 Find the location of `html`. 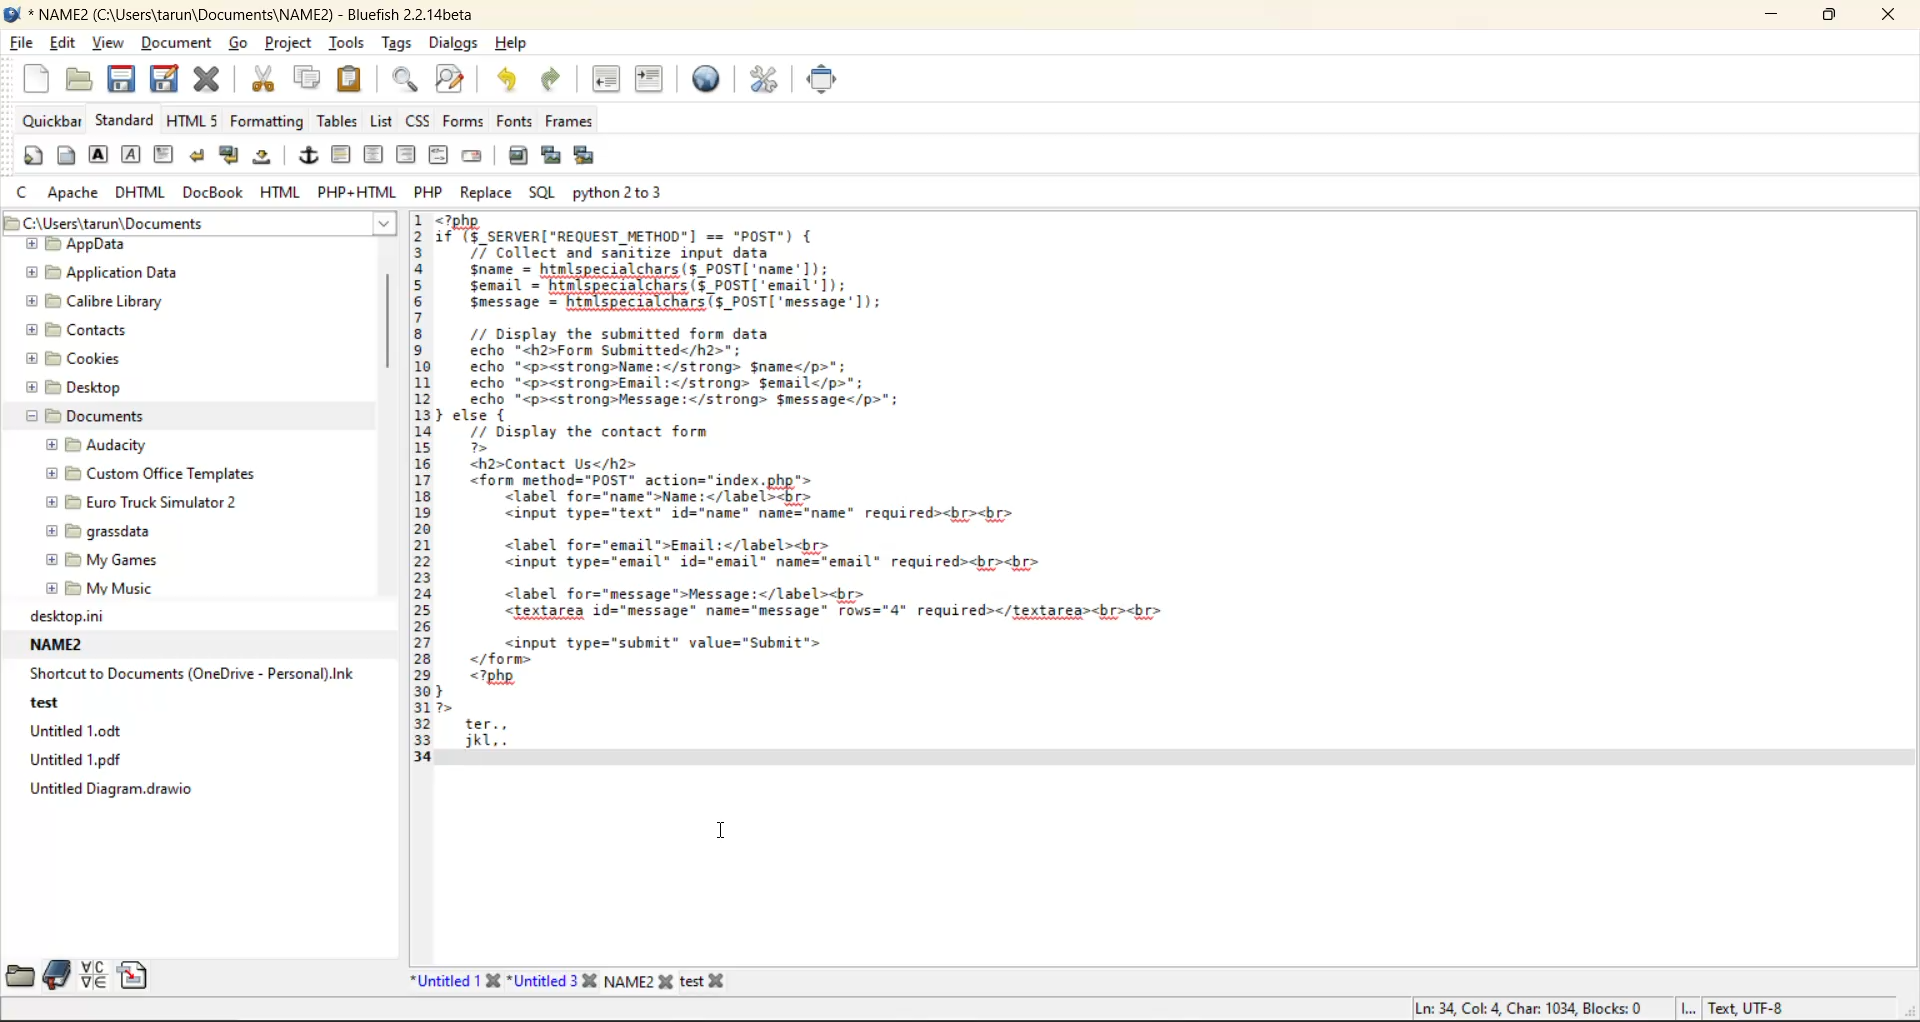

html is located at coordinates (285, 192).